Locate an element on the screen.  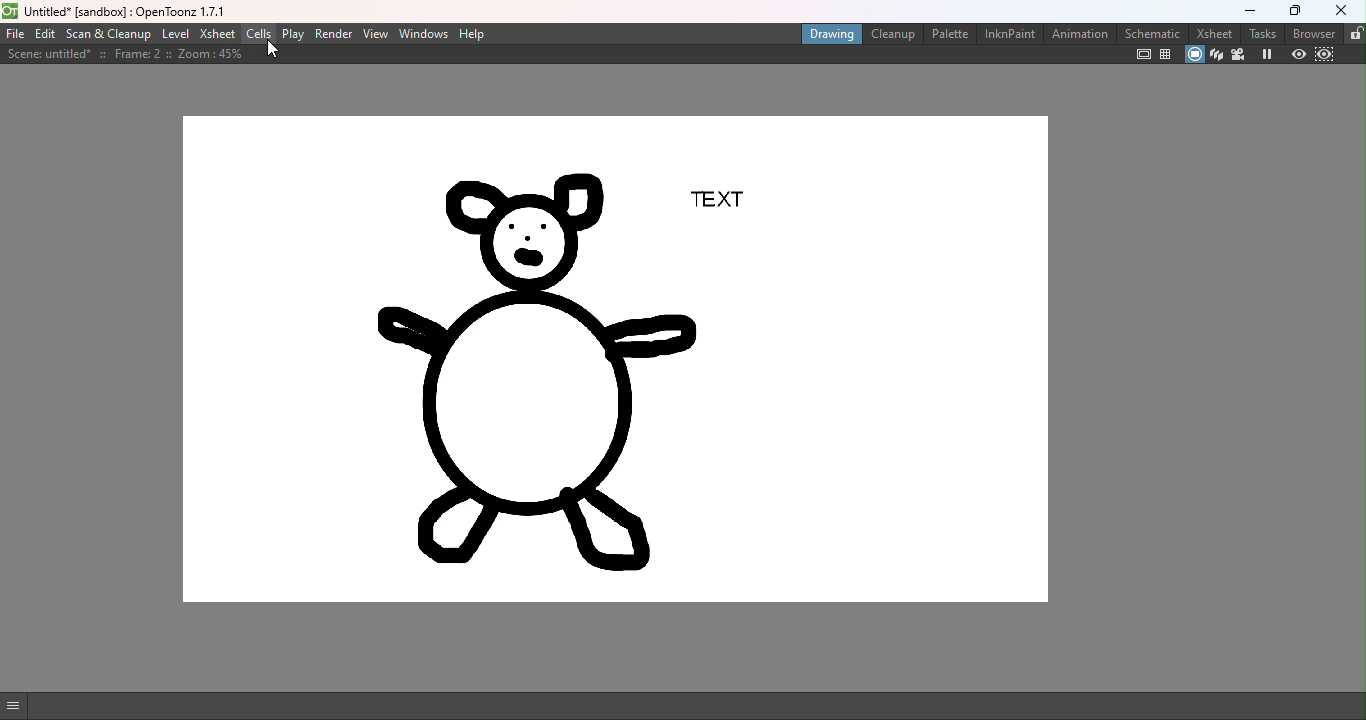
Preview is located at coordinates (1295, 54).